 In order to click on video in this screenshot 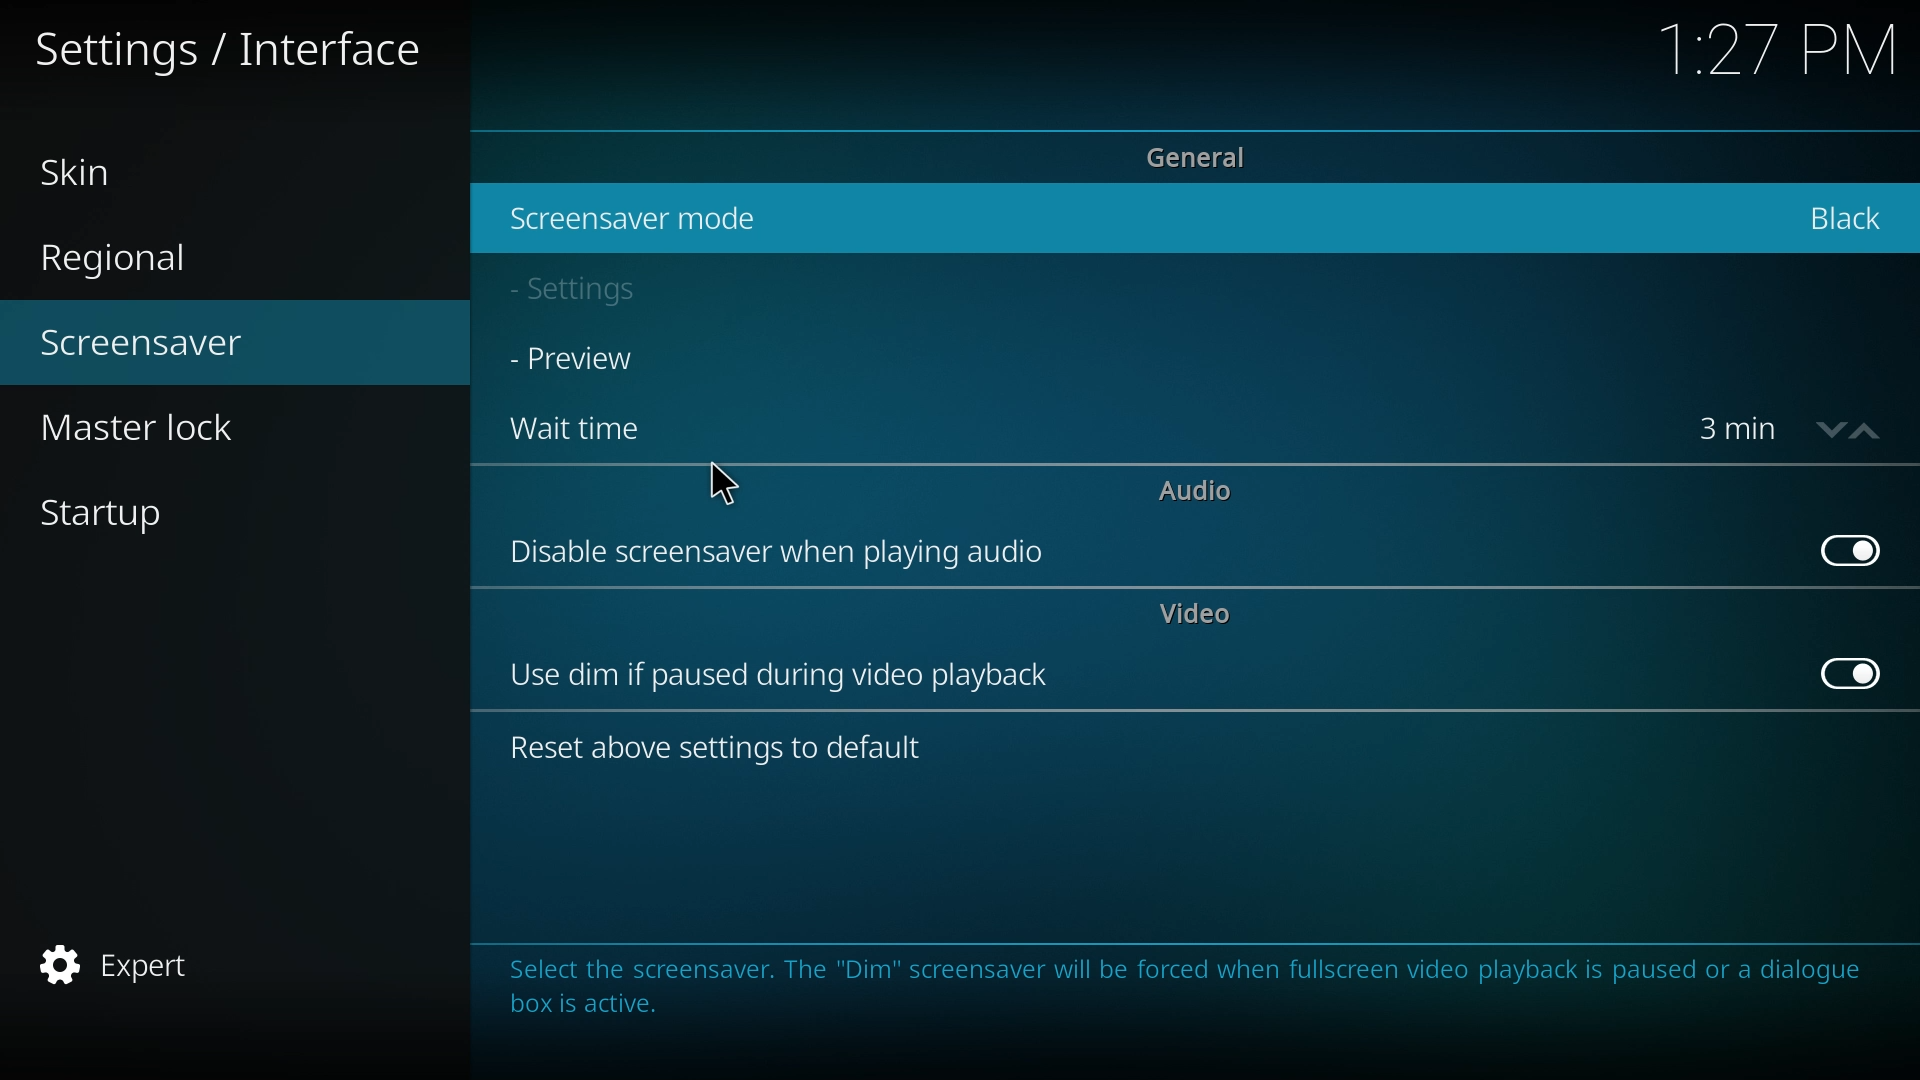, I will do `click(1189, 613)`.